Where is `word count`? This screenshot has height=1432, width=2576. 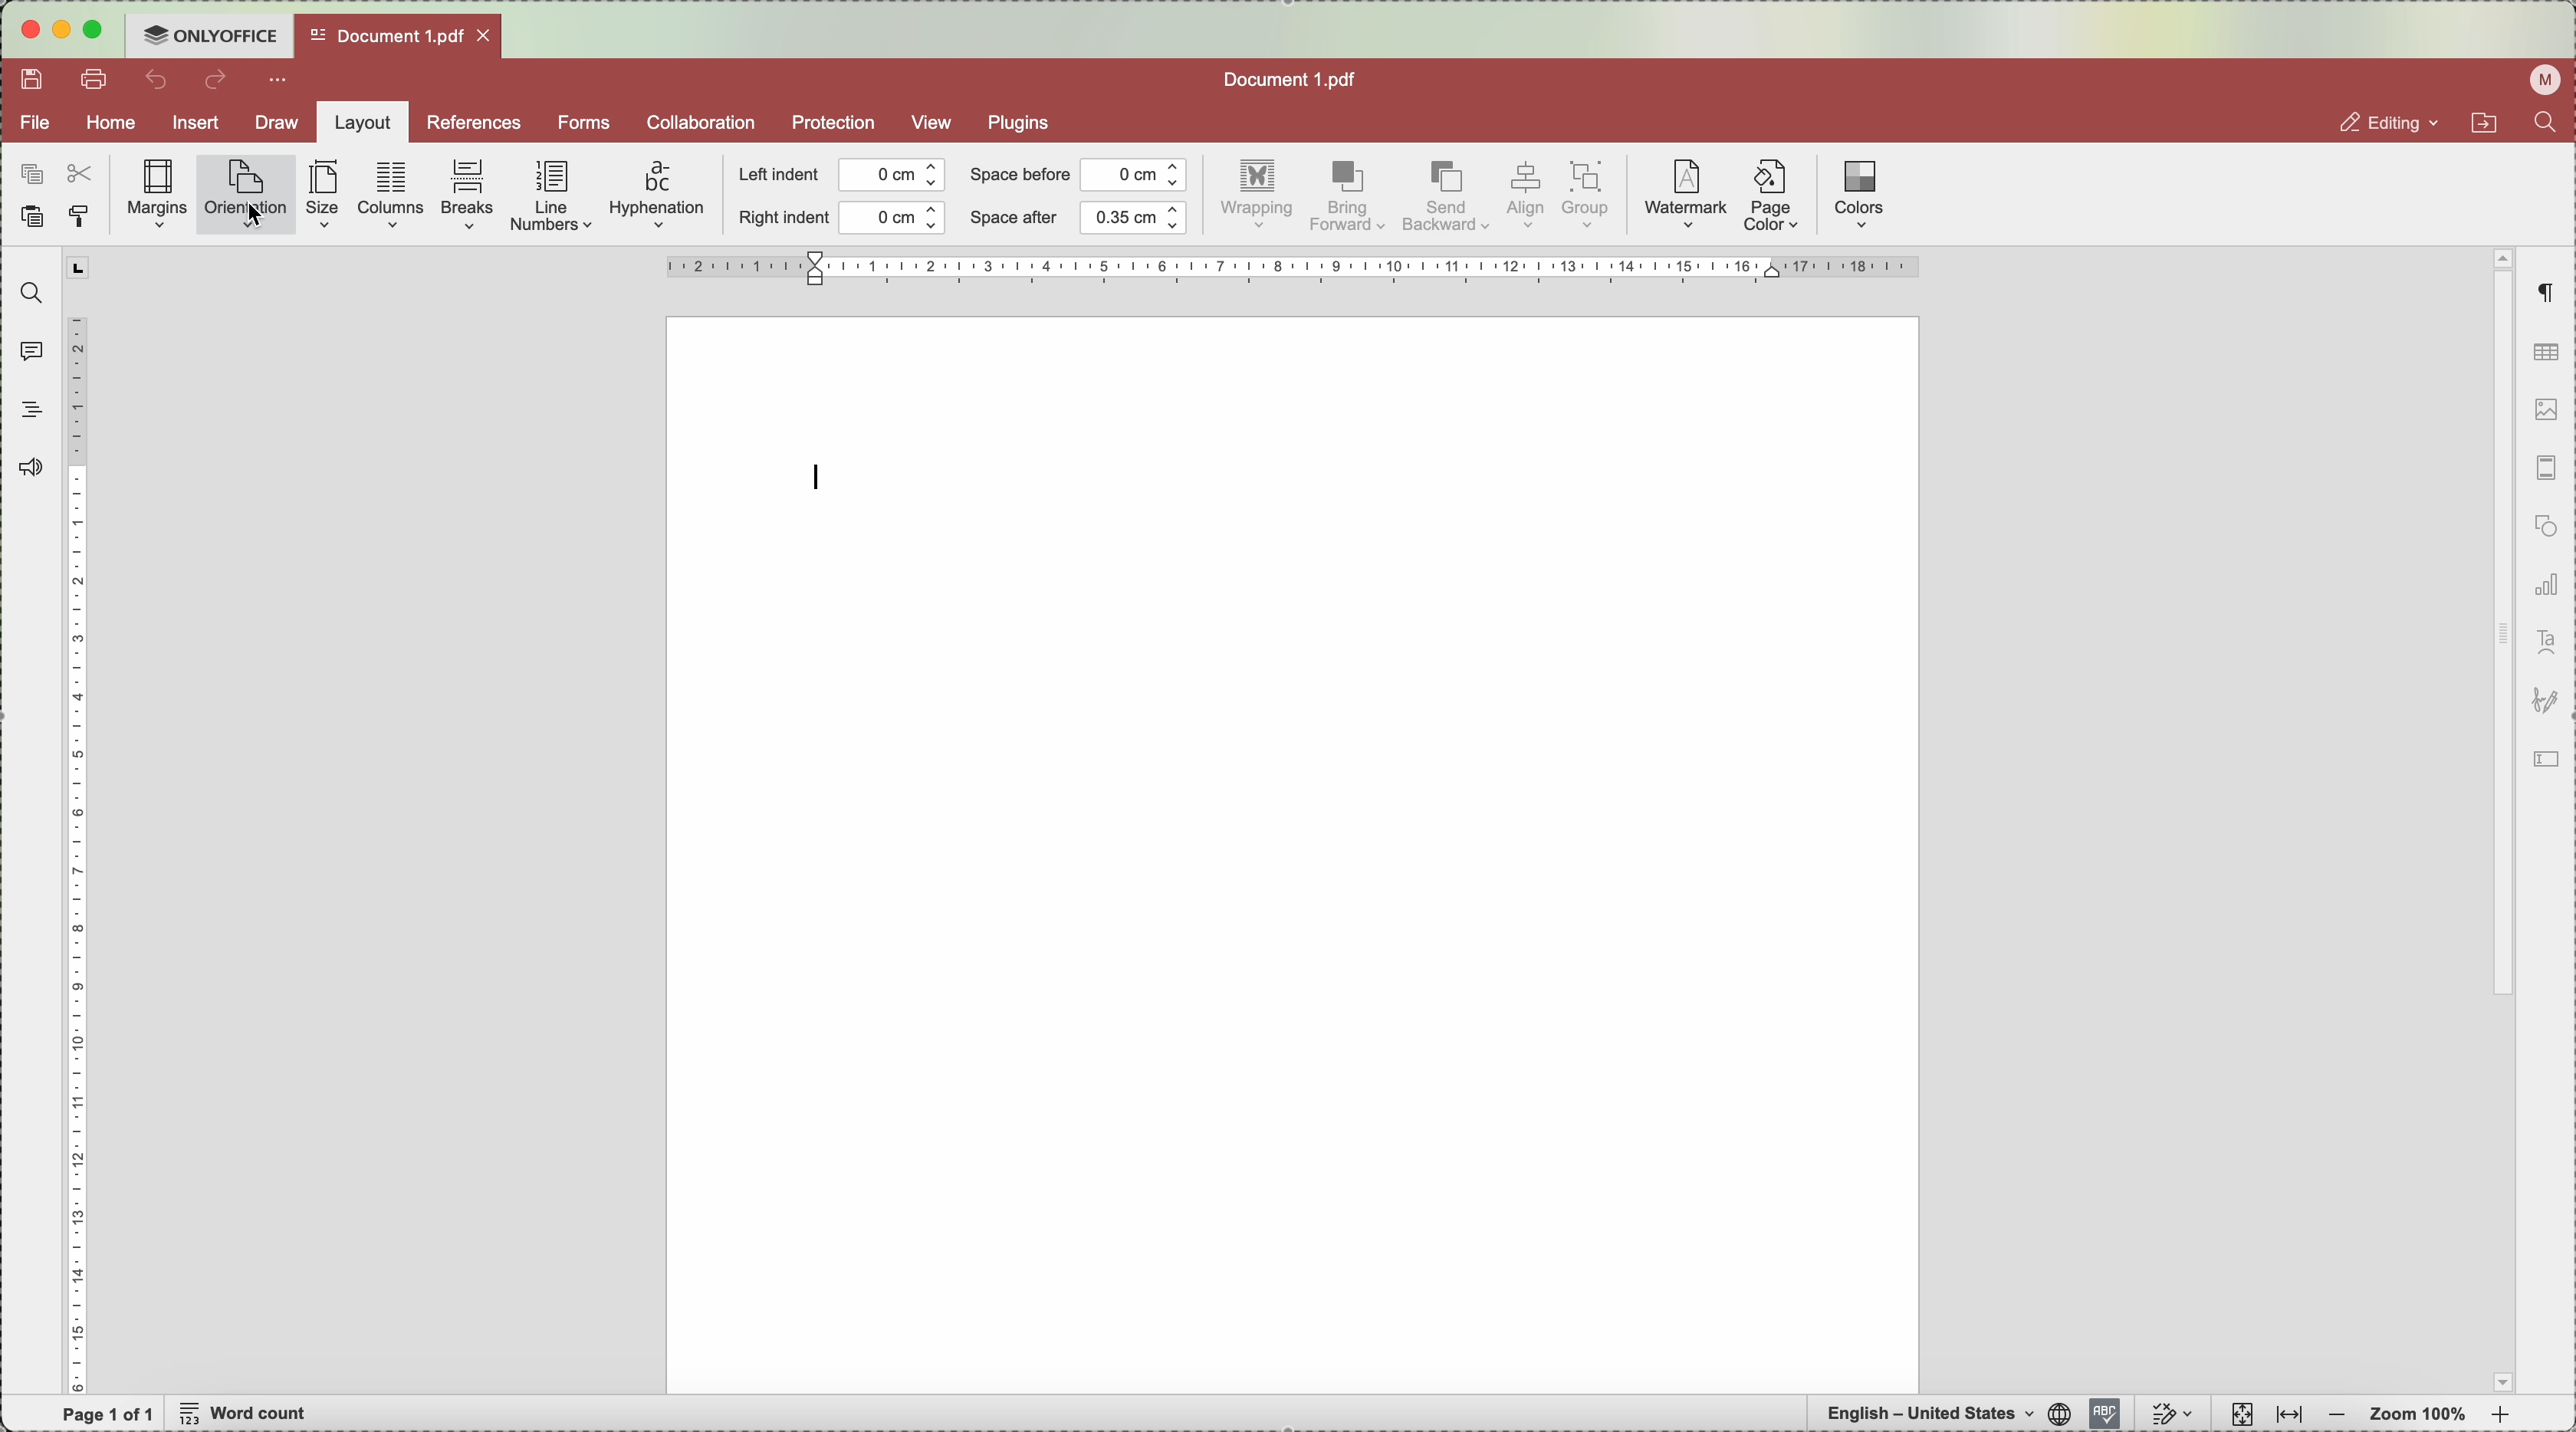 word count is located at coordinates (249, 1415).